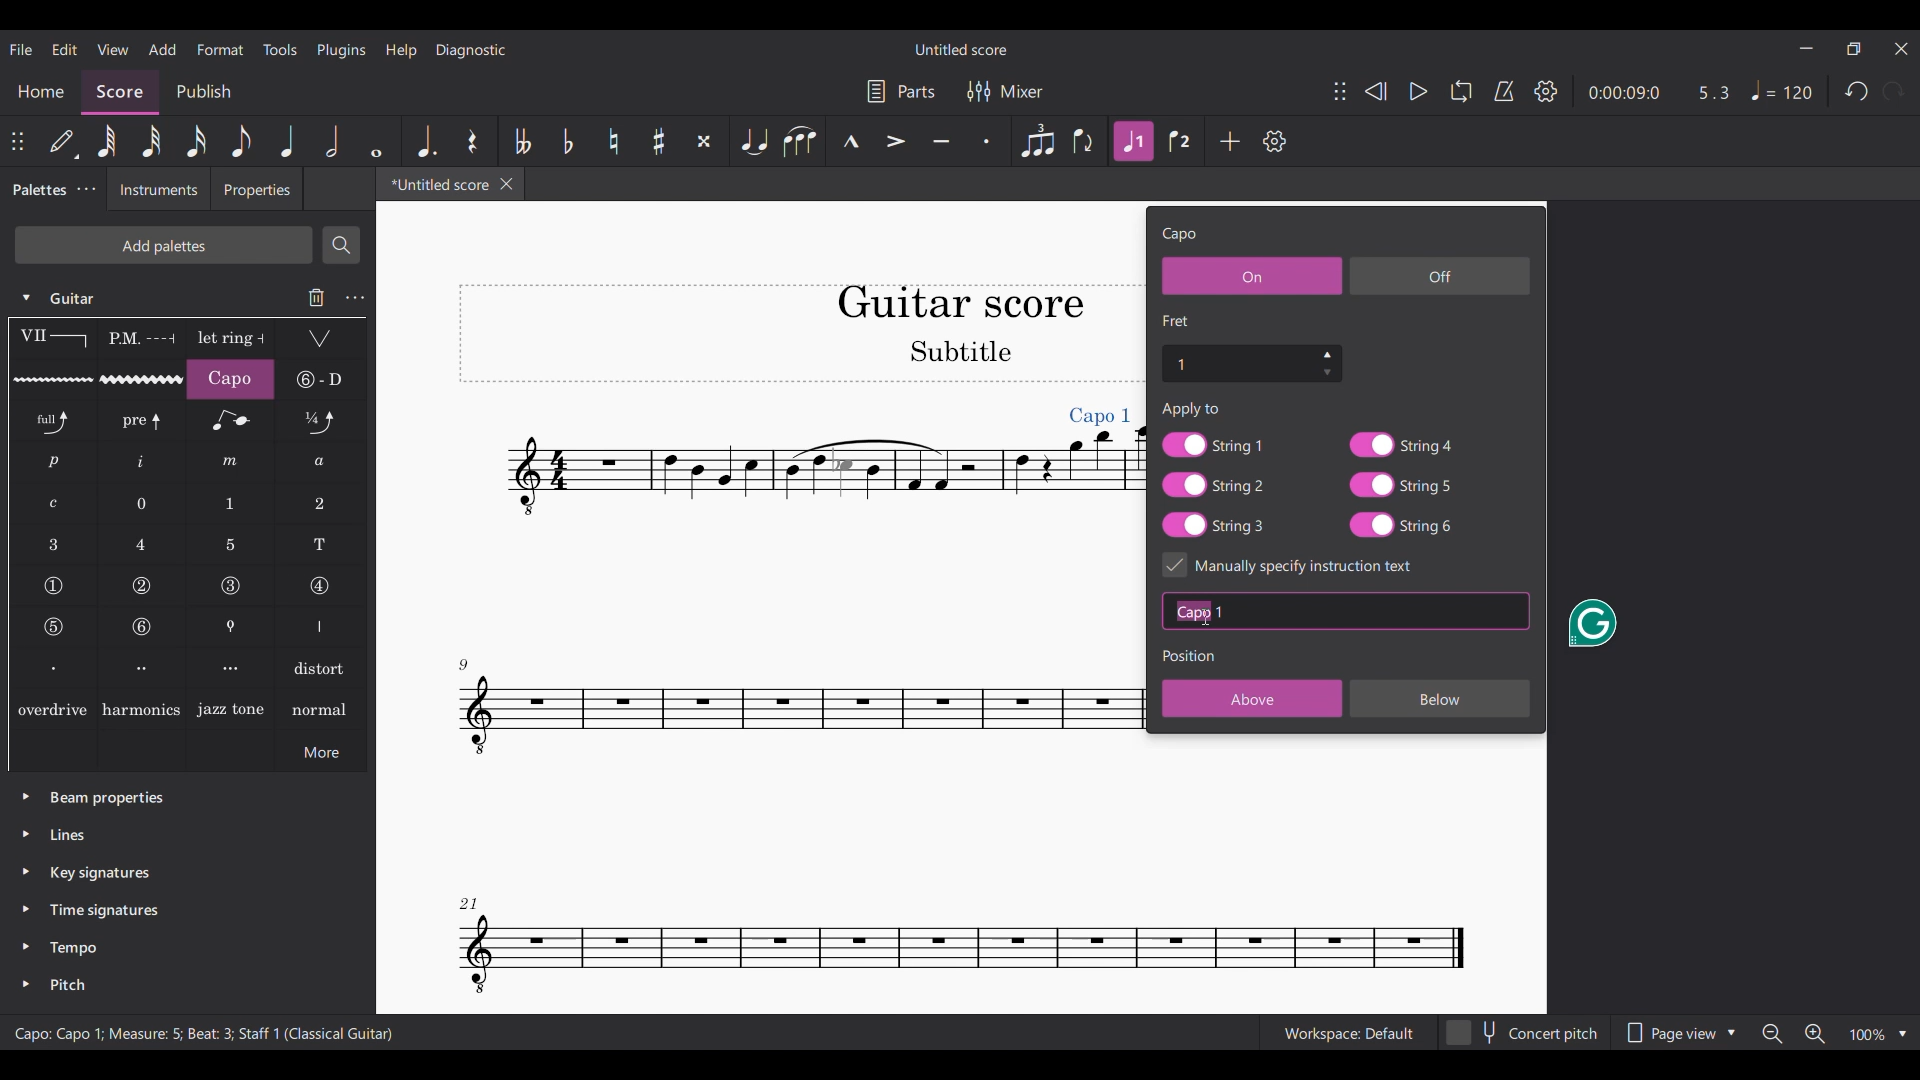 The height and width of the screenshot is (1080, 1920). What do you see at coordinates (65, 50) in the screenshot?
I see `Edit menu` at bounding box center [65, 50].